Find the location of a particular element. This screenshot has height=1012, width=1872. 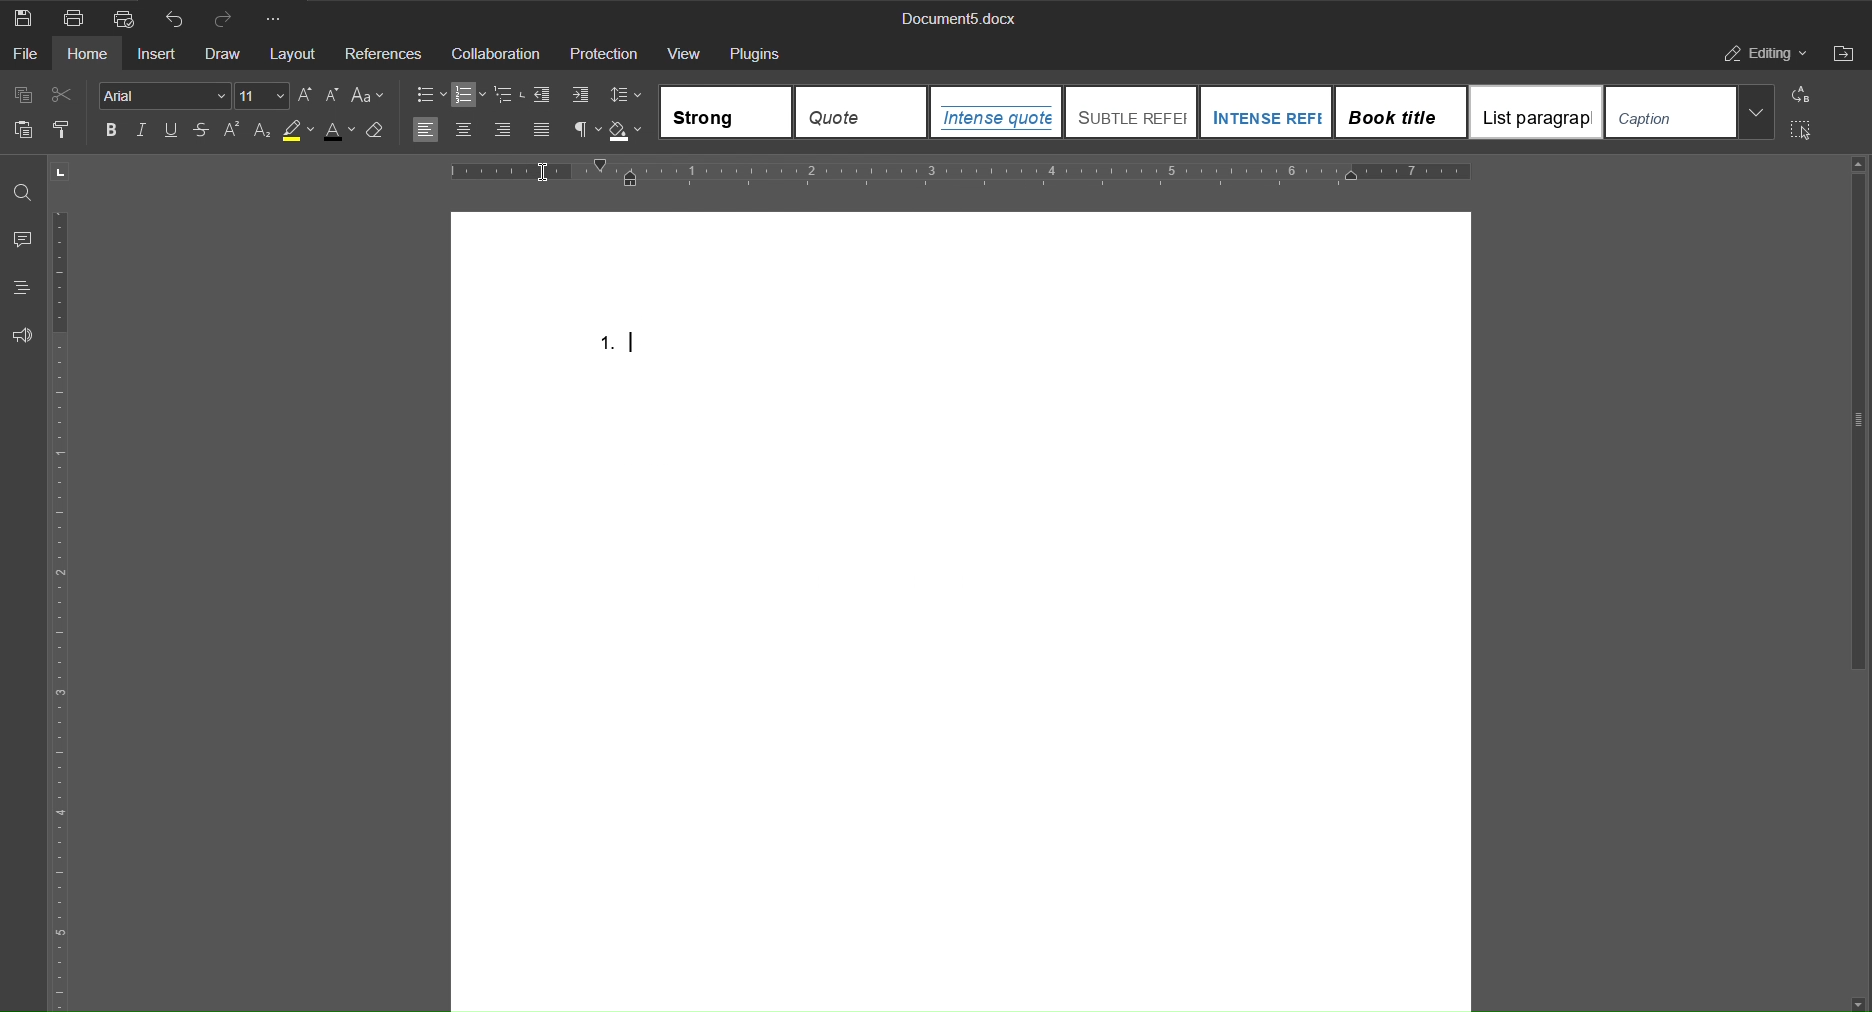

Vertical Ruler is located at coordinates (64, 606).